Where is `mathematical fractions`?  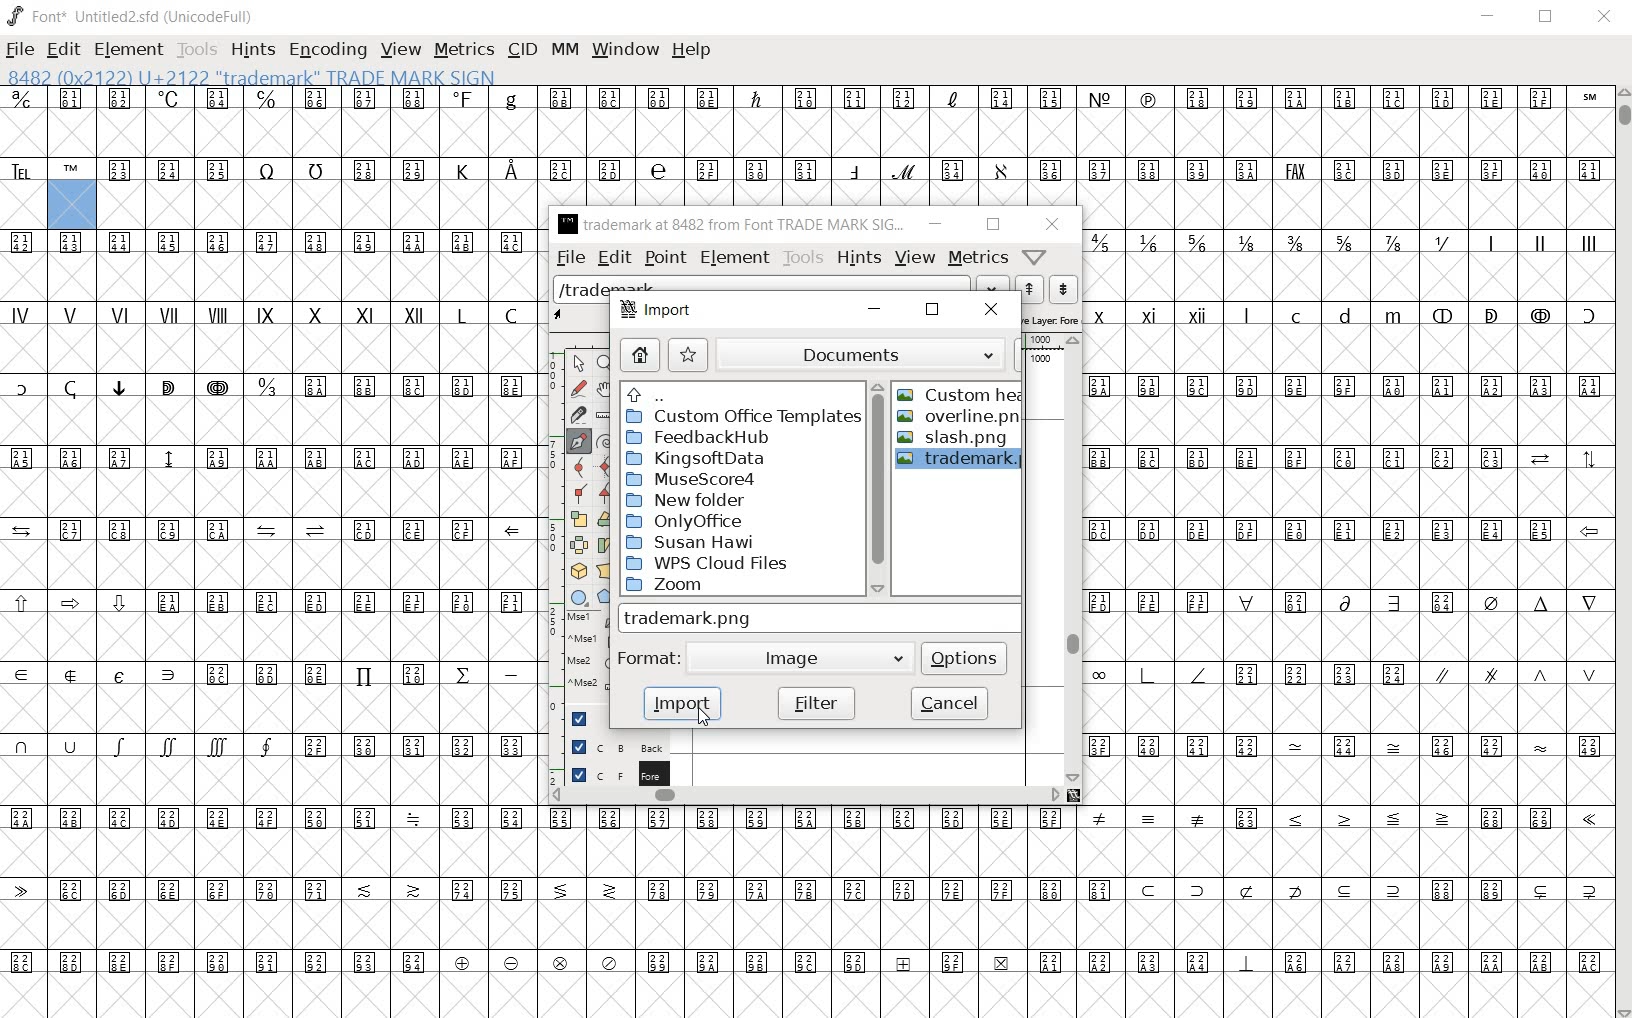 mathematical fractions is located at coordinates (1272, 262).